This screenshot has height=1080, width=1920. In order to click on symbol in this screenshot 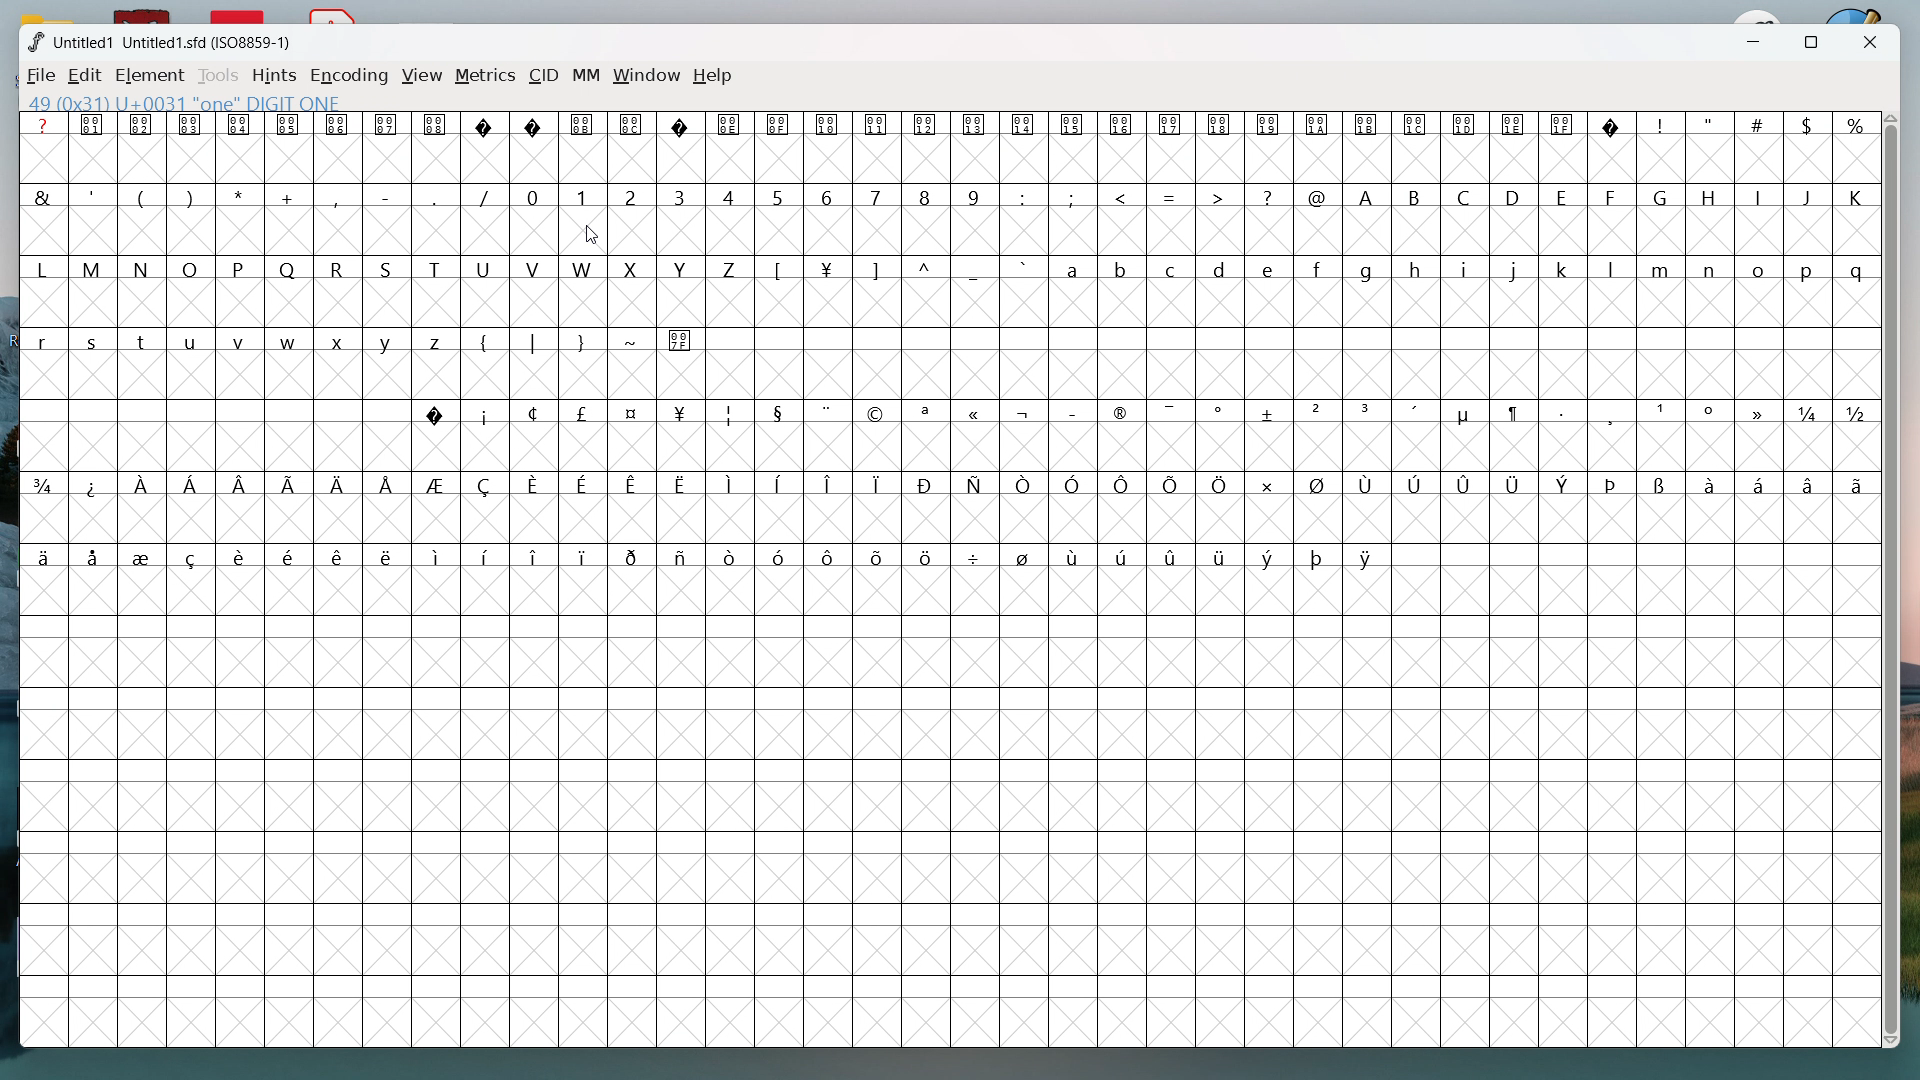, I will do `click(437, 555)`.